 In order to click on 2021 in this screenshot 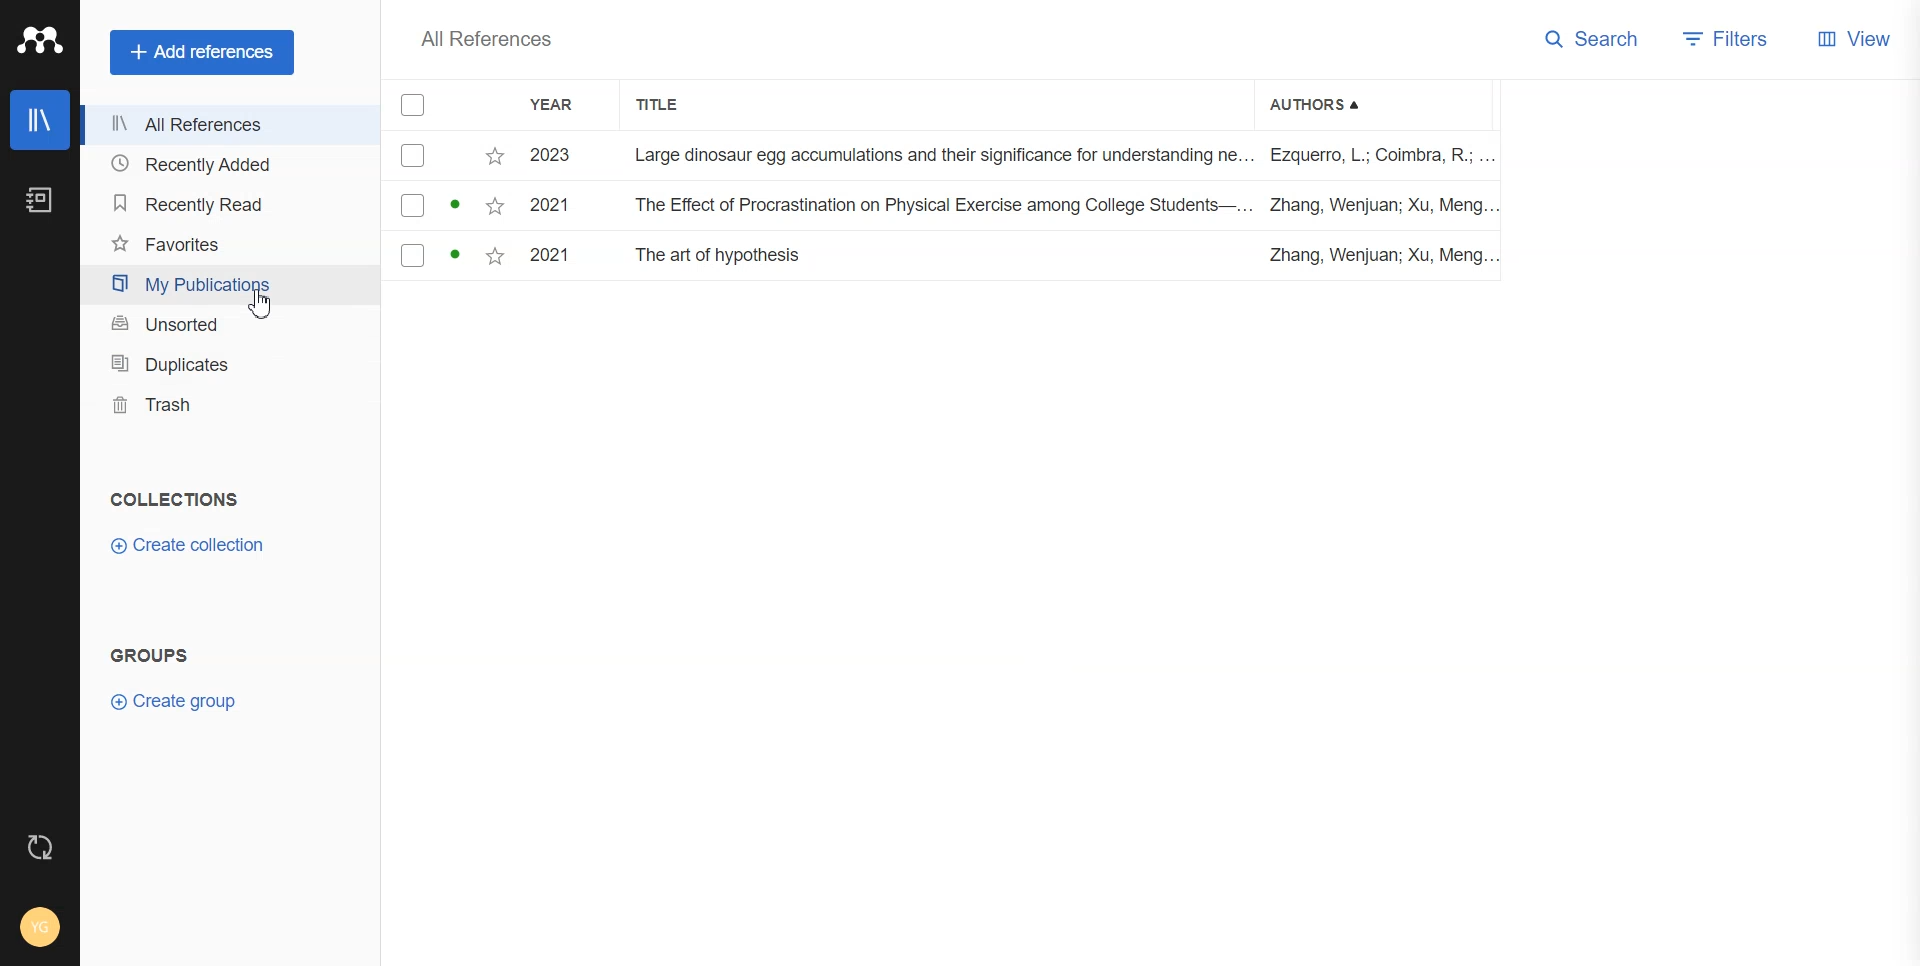, I will do `click(548, 255)`.